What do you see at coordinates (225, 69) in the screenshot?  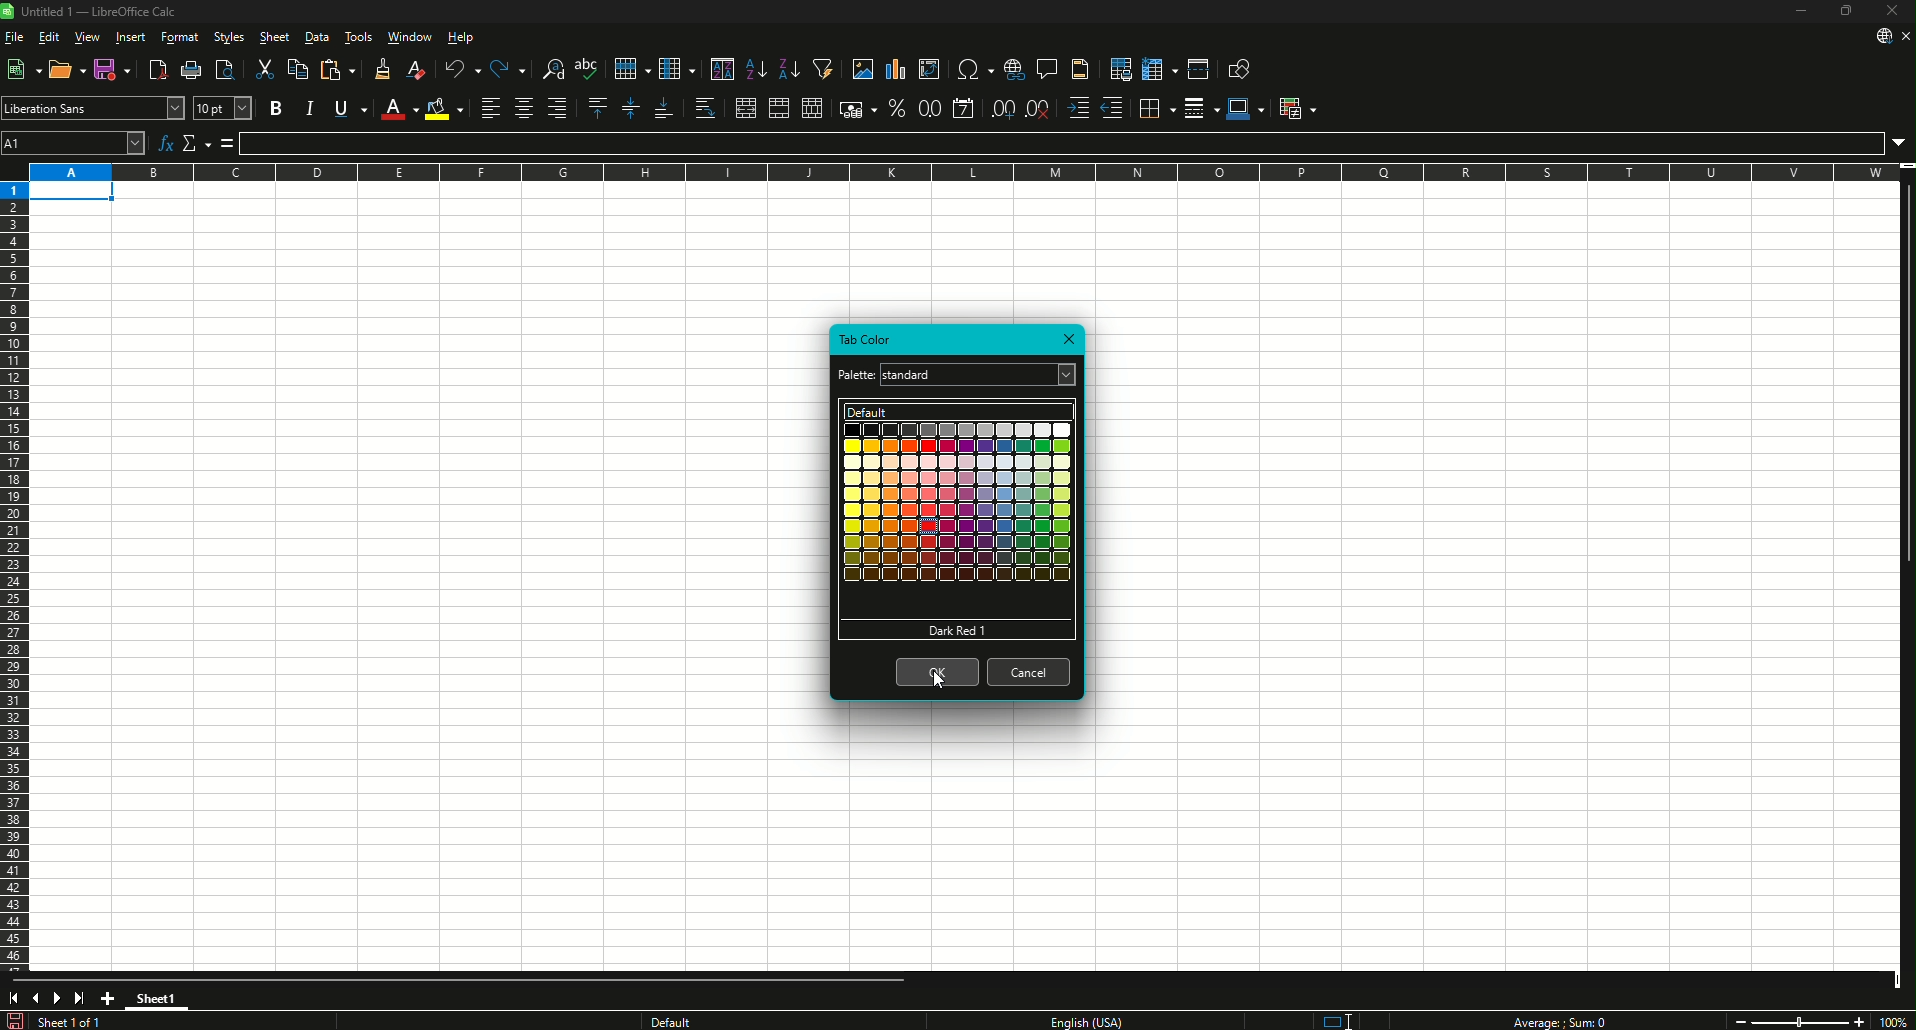 I see `Toggle Print Preview` at bounding box center [225, 69].